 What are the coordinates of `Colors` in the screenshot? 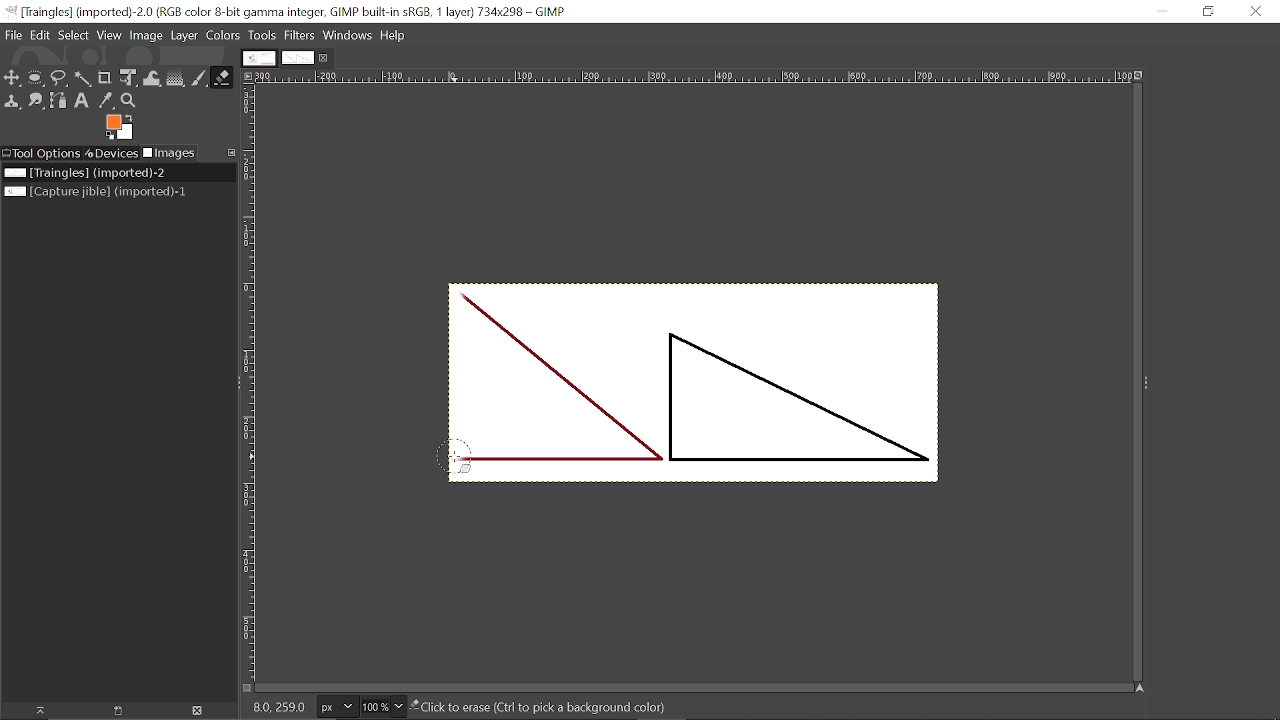 It's located at (222, 35).